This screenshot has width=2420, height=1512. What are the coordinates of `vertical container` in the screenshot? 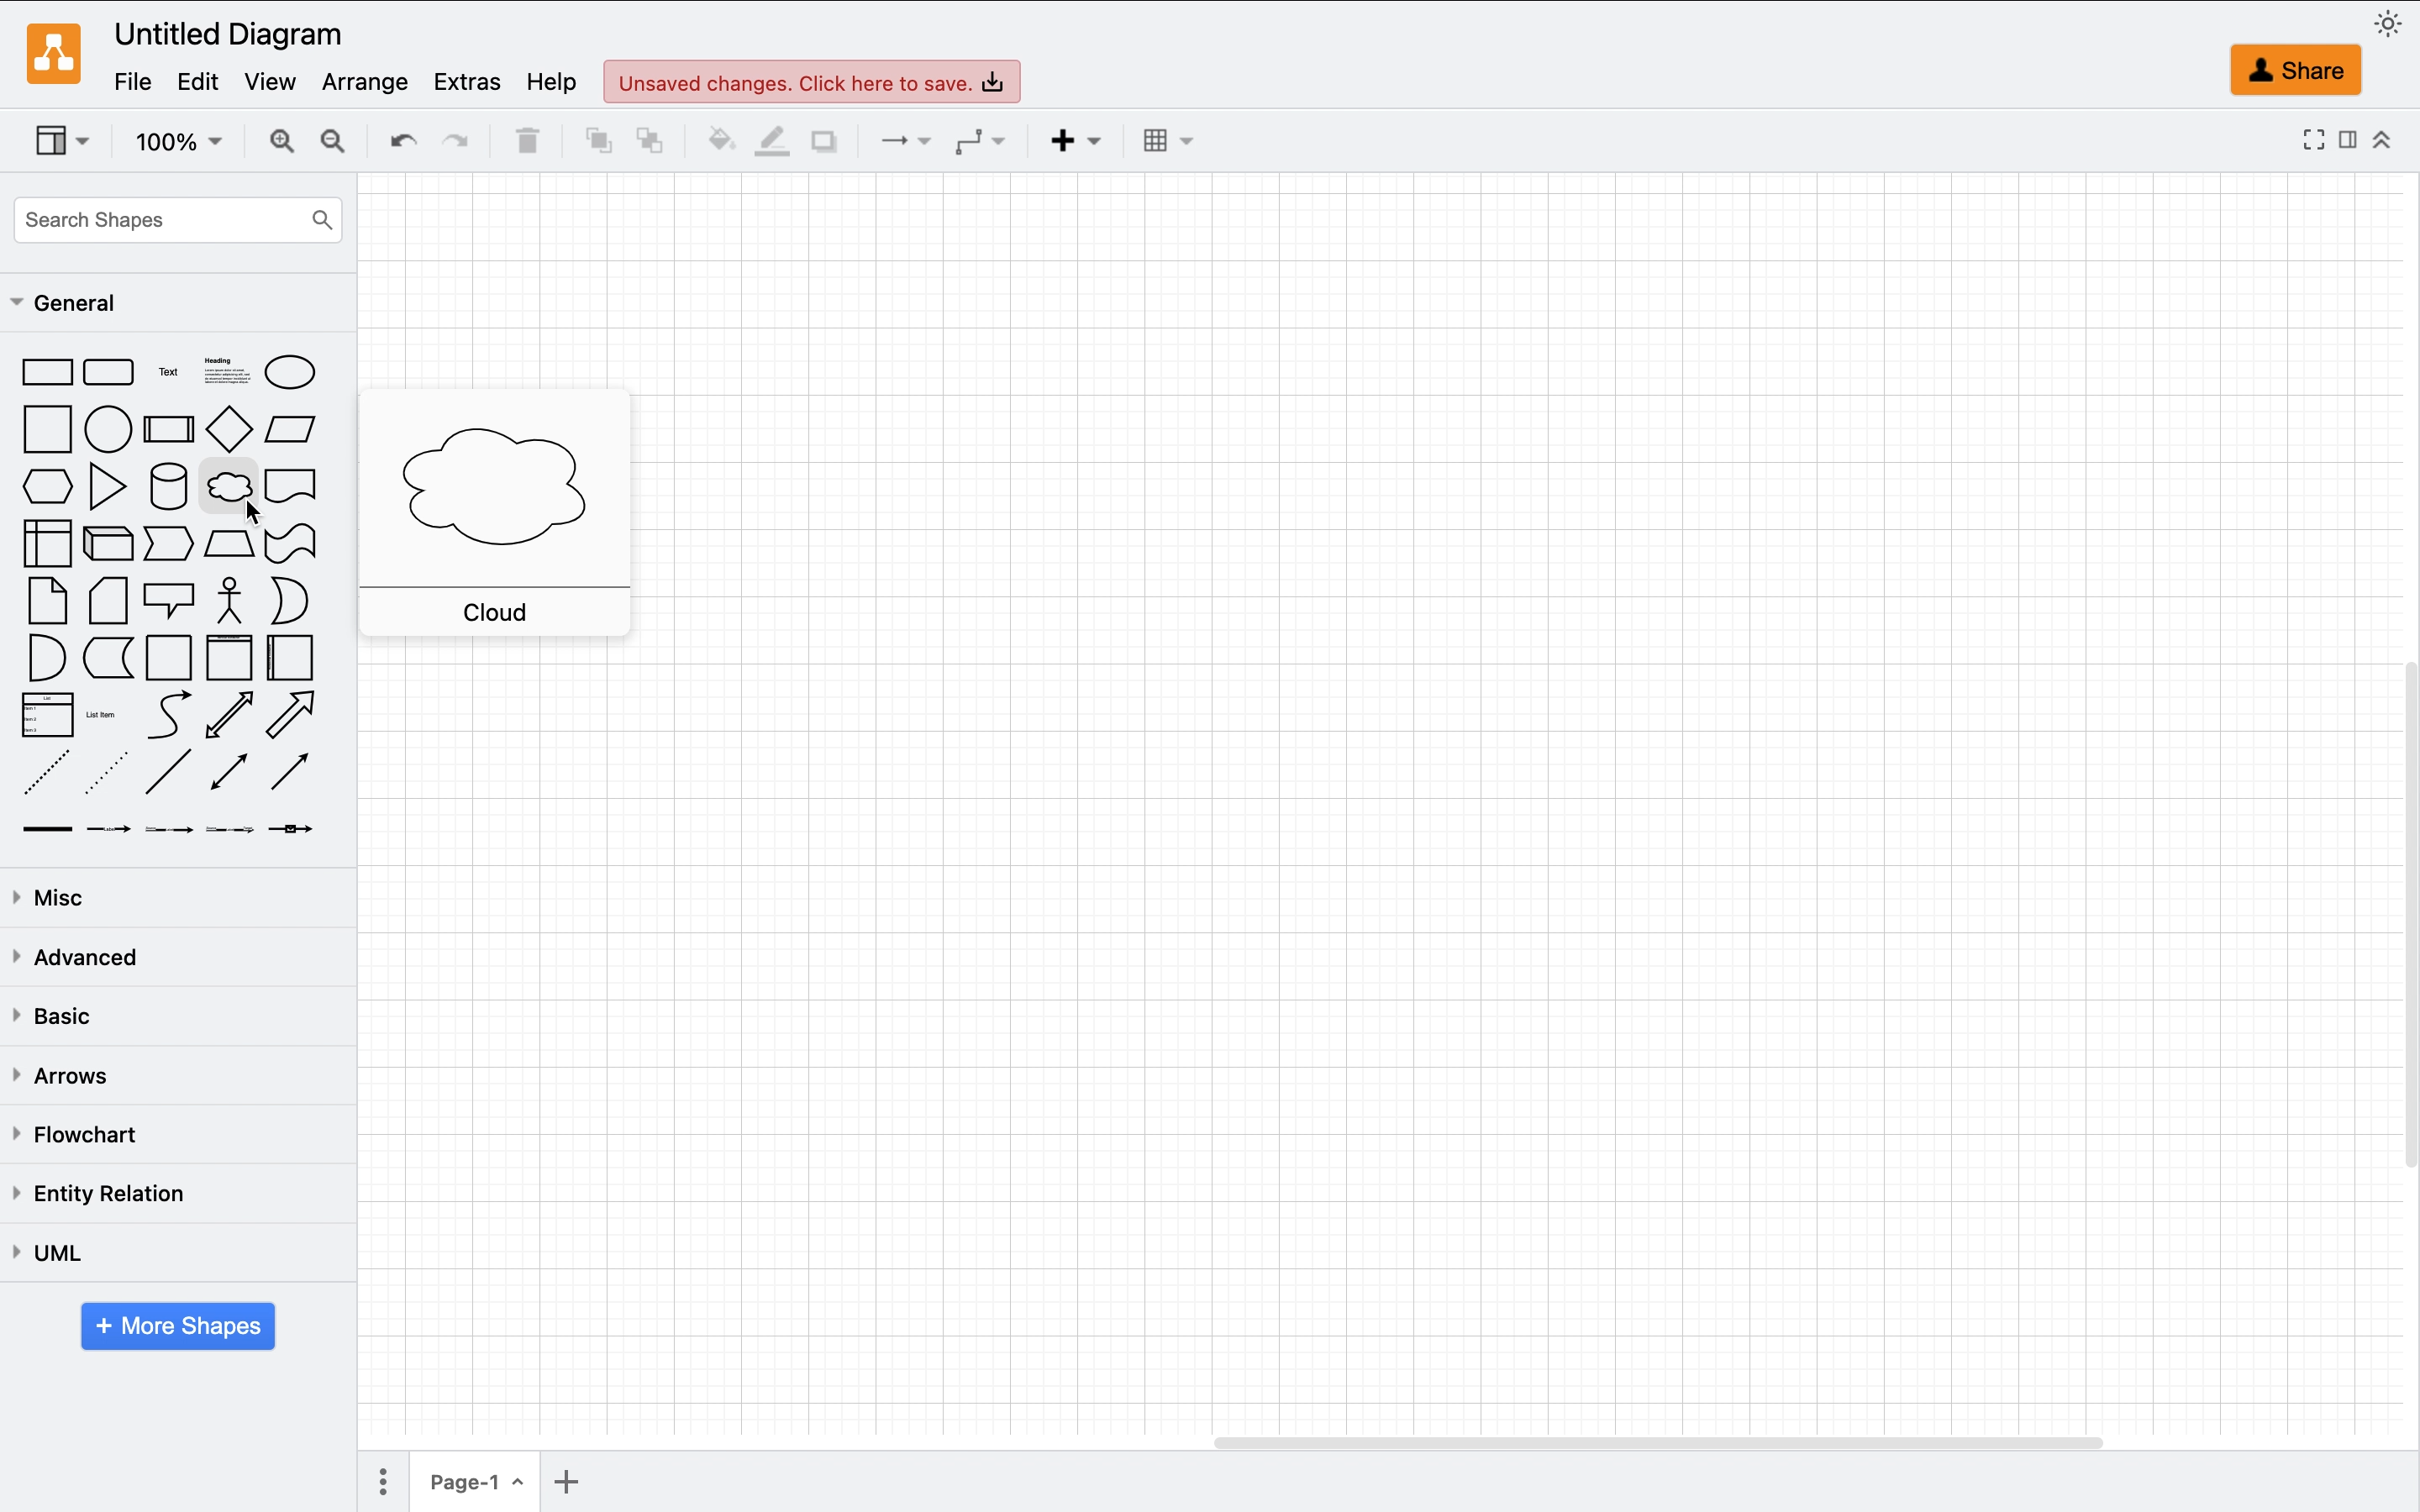 It's located at (228, 658).